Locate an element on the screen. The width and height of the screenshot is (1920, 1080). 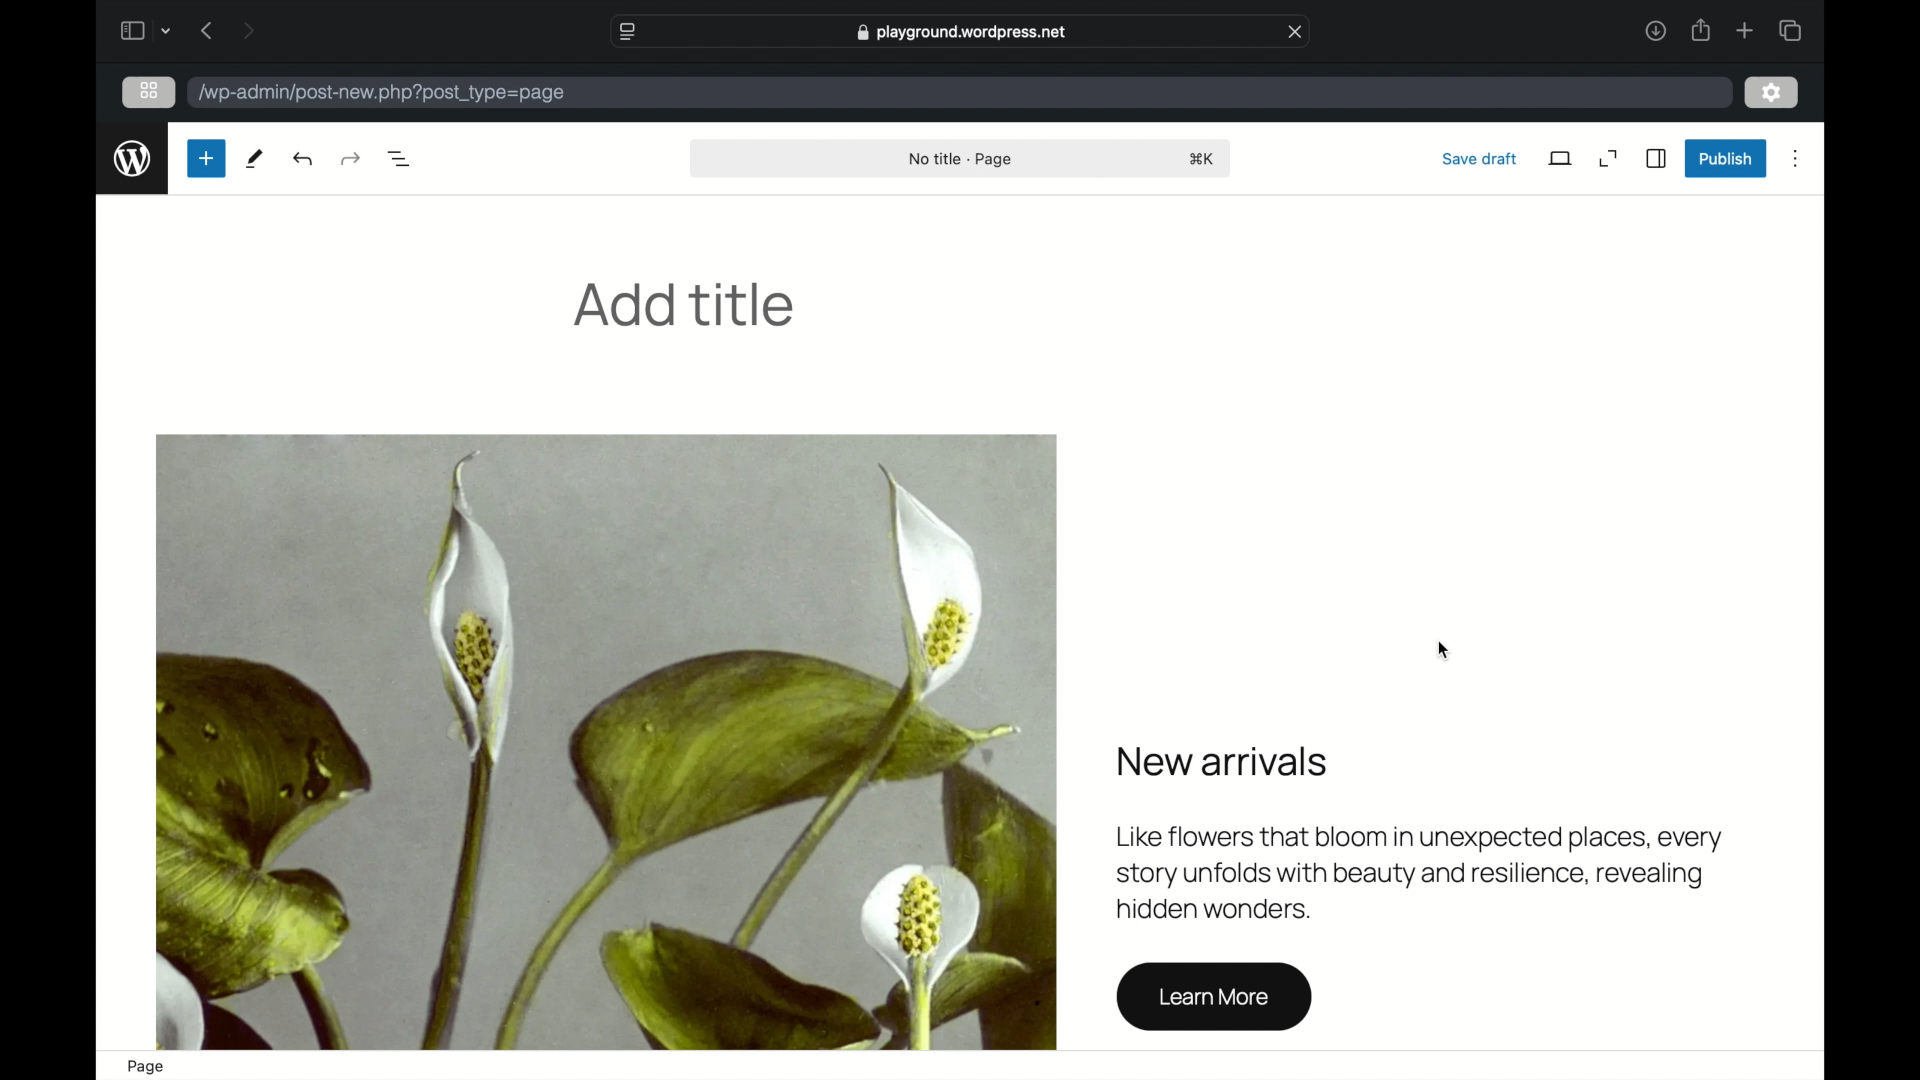
wordpress is located at coordinates (133, 159).